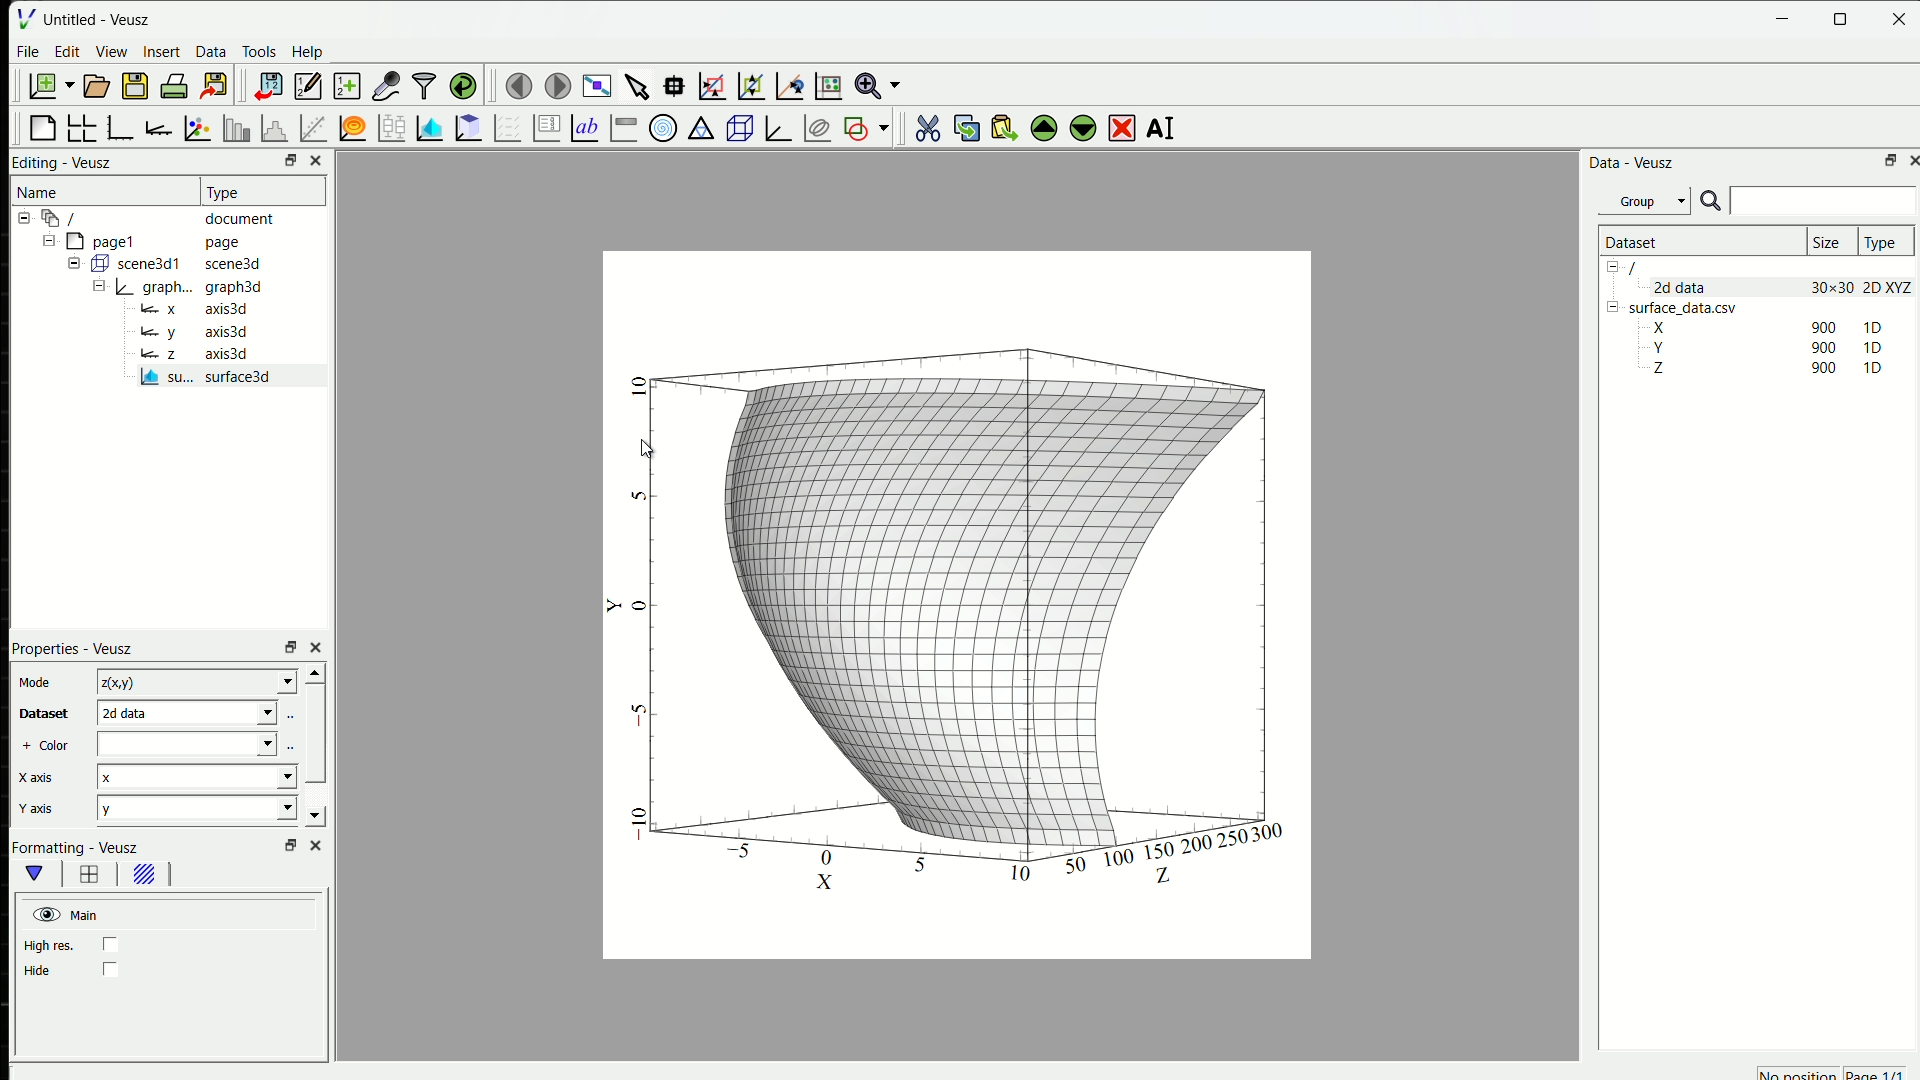 The width and height of the screenshot is (1920, 1080). I want to click on base graph, so click(122, 127).